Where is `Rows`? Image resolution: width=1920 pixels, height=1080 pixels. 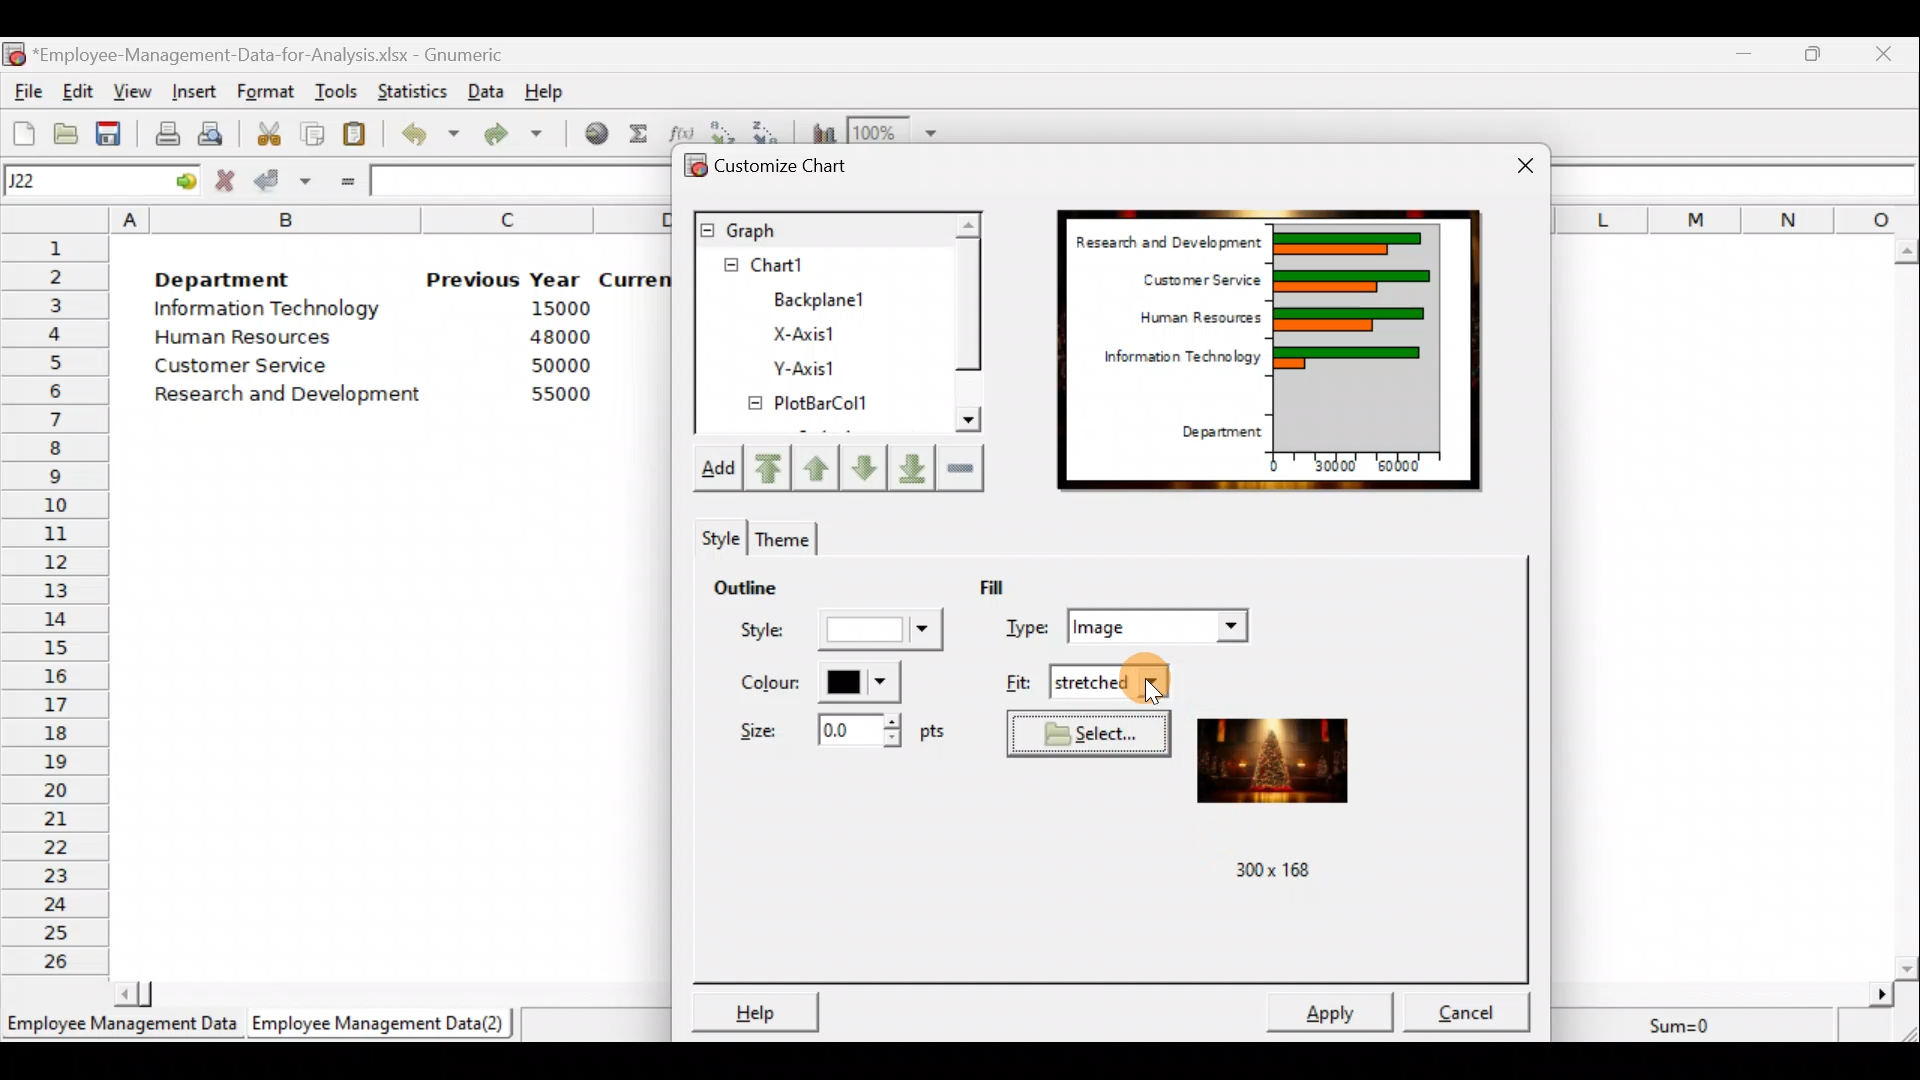
Rows is located at coordinates (56, 606).